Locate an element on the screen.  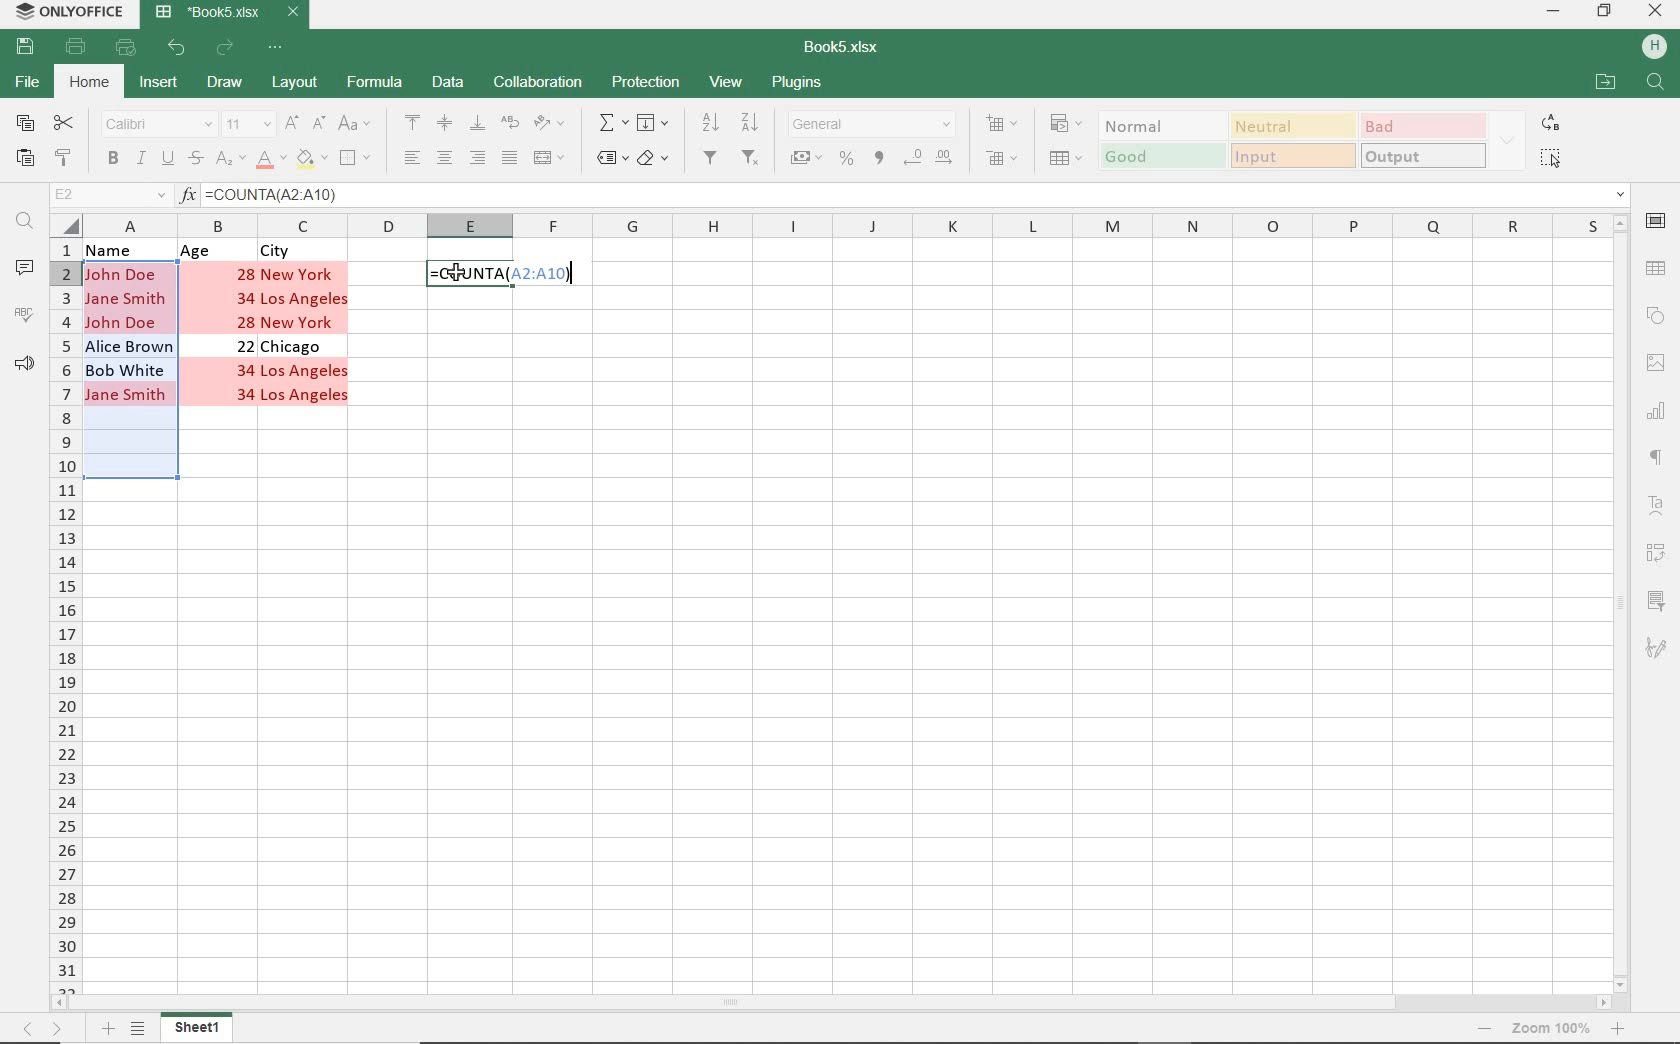
COLUMNS is located at coordinates (845, 225).